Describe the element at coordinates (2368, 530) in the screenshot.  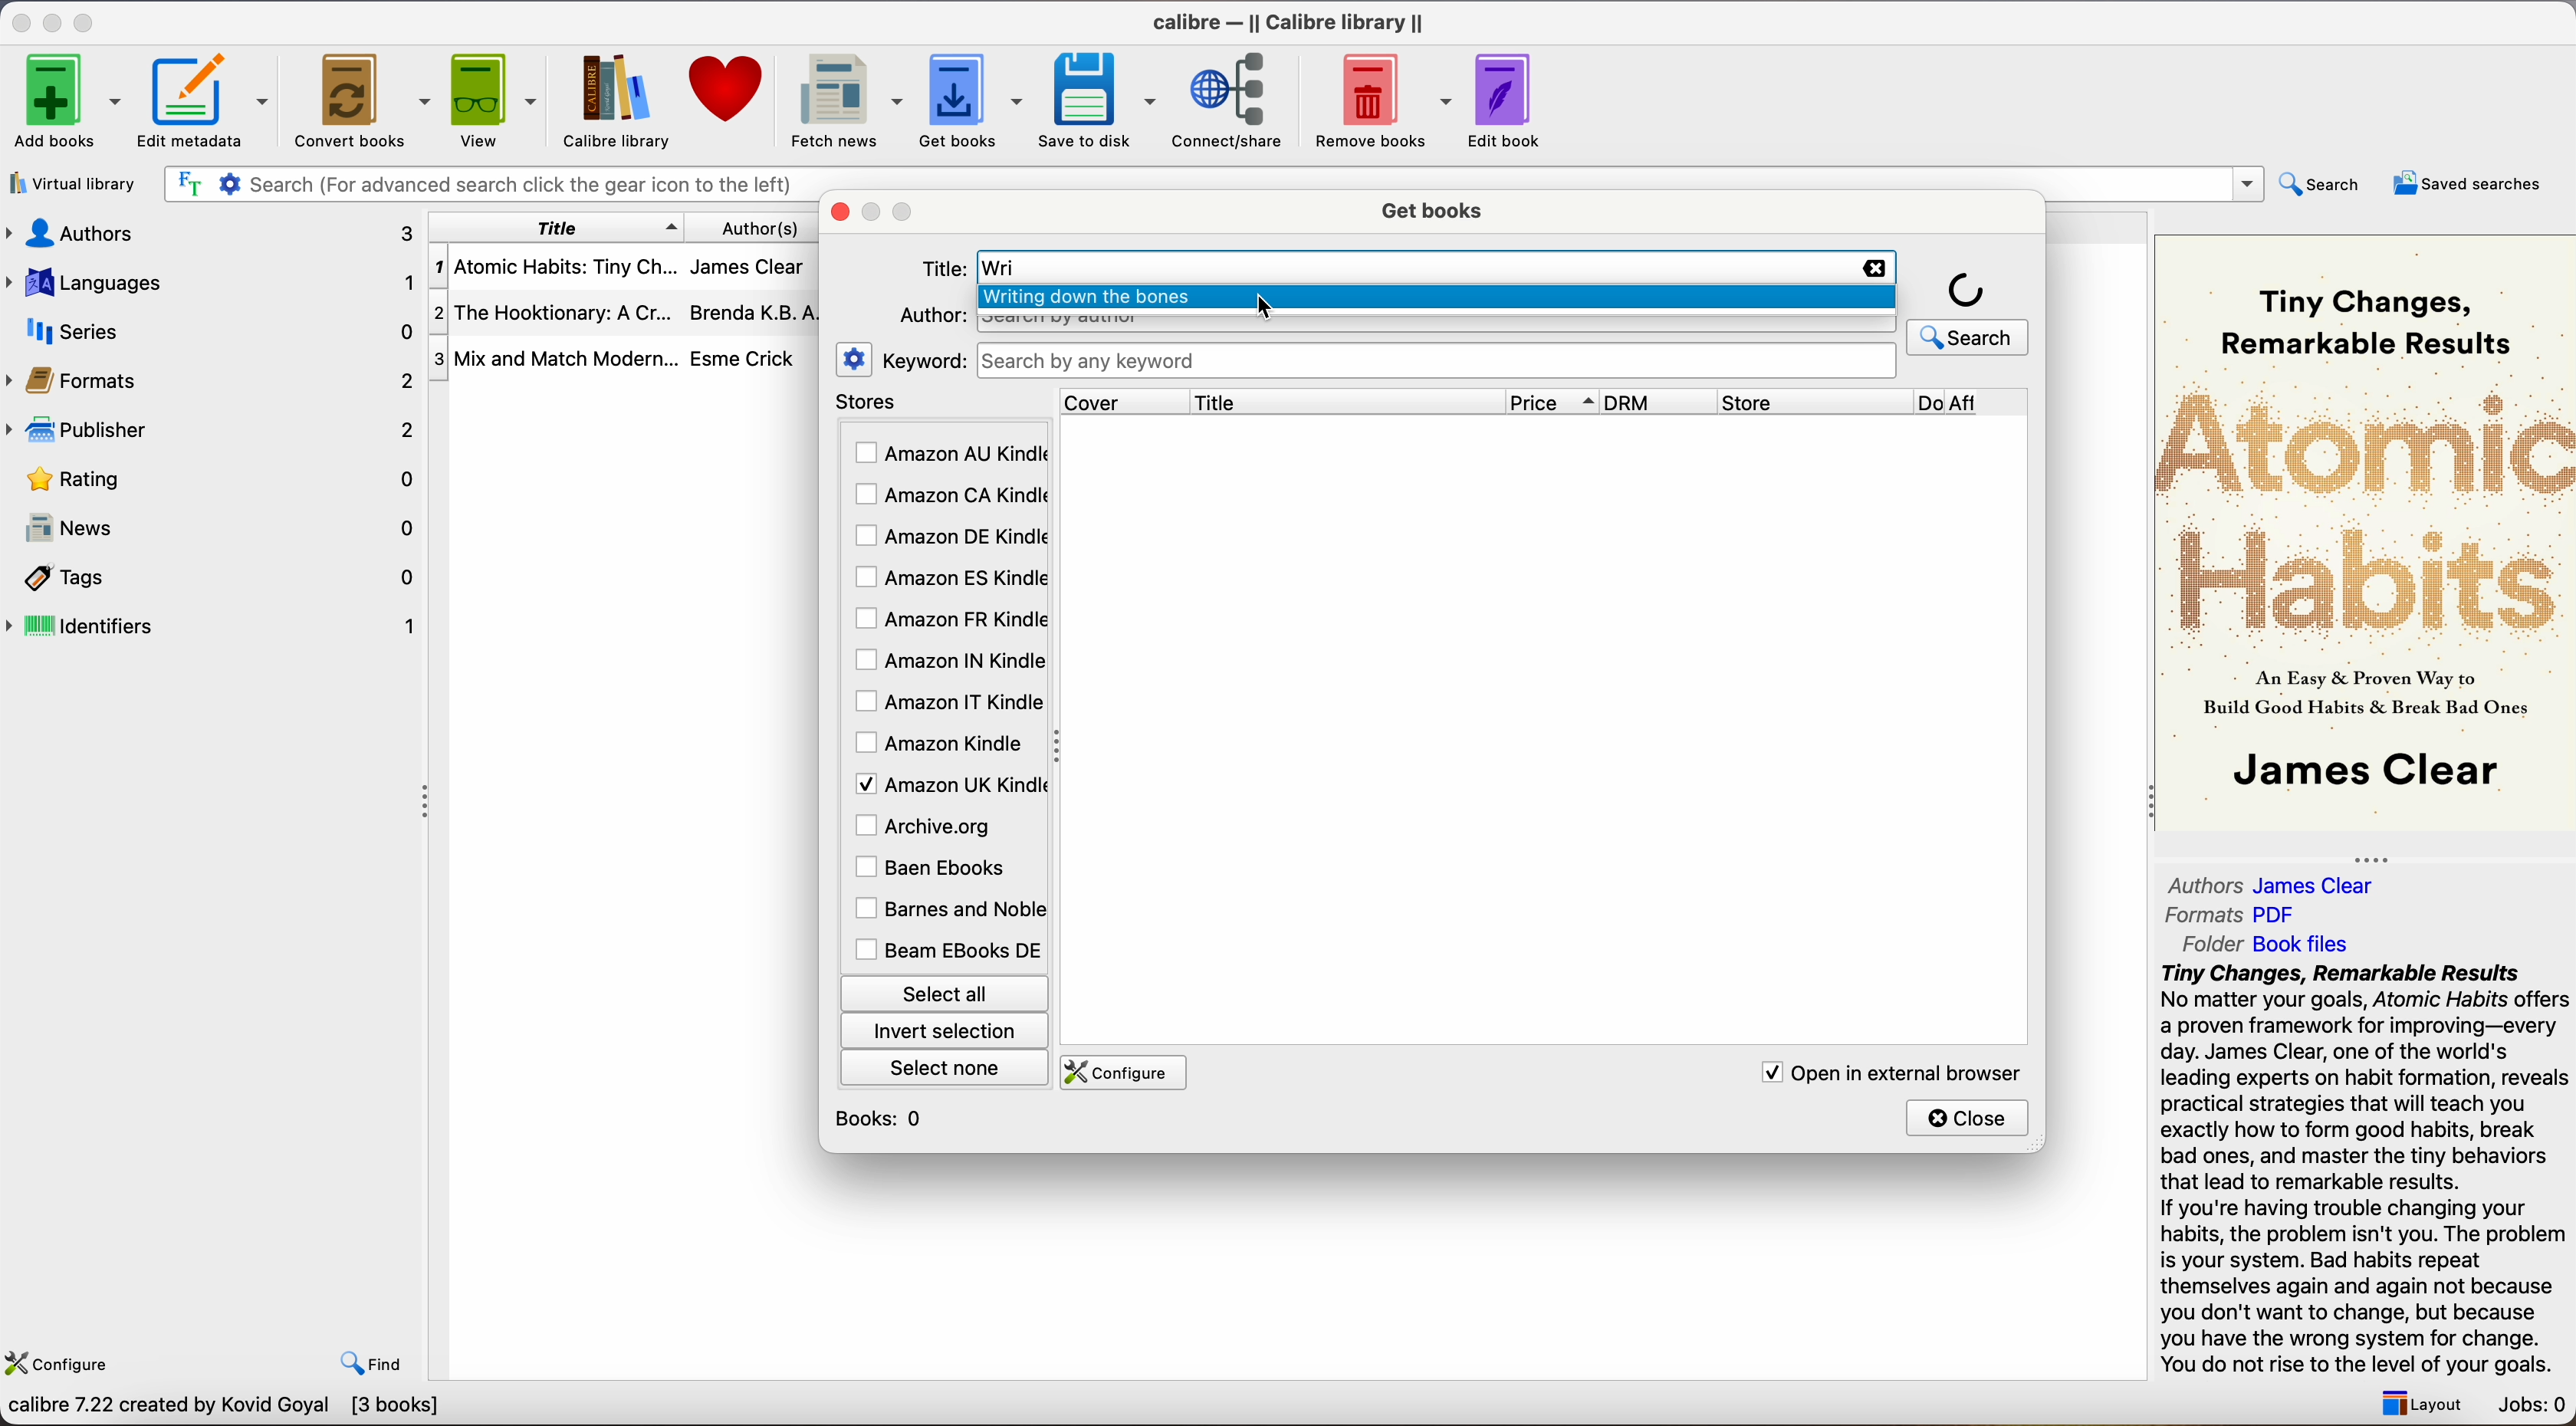
I see `book cover preview` at that location.